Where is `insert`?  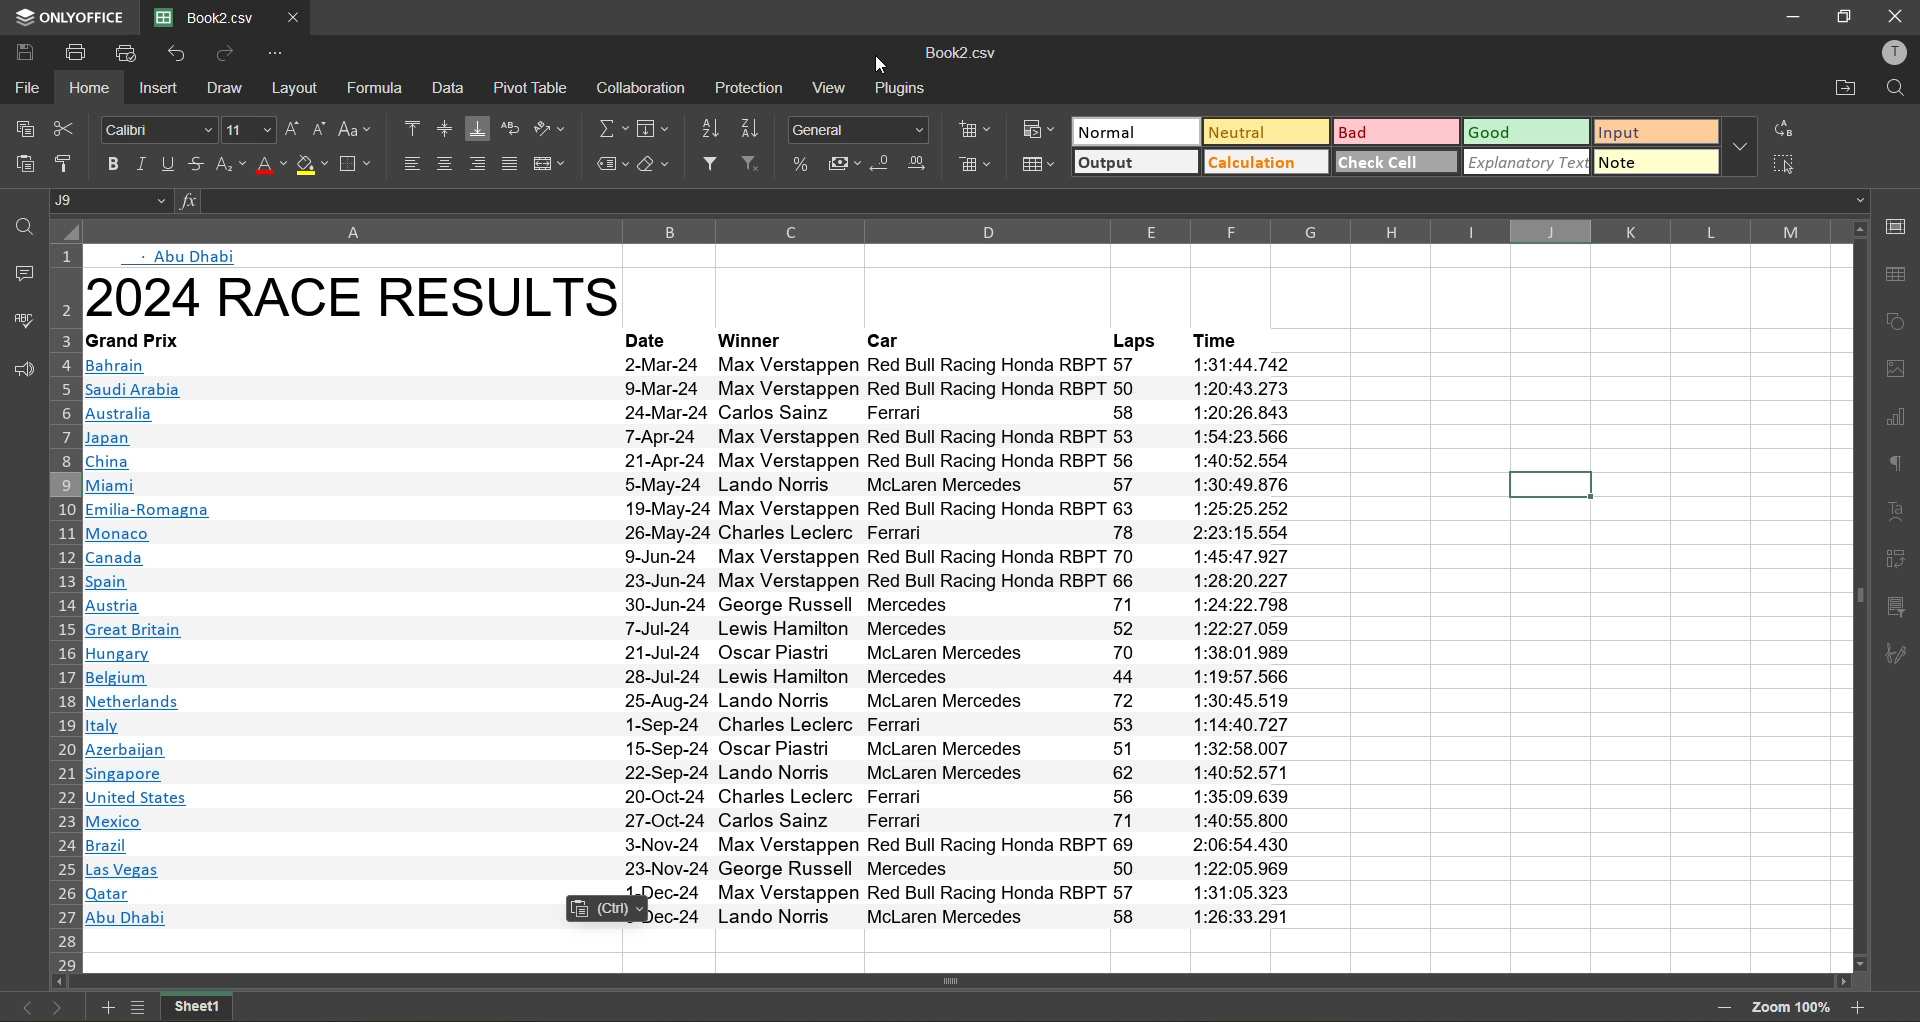 insert is located at coordinates (162, 88).